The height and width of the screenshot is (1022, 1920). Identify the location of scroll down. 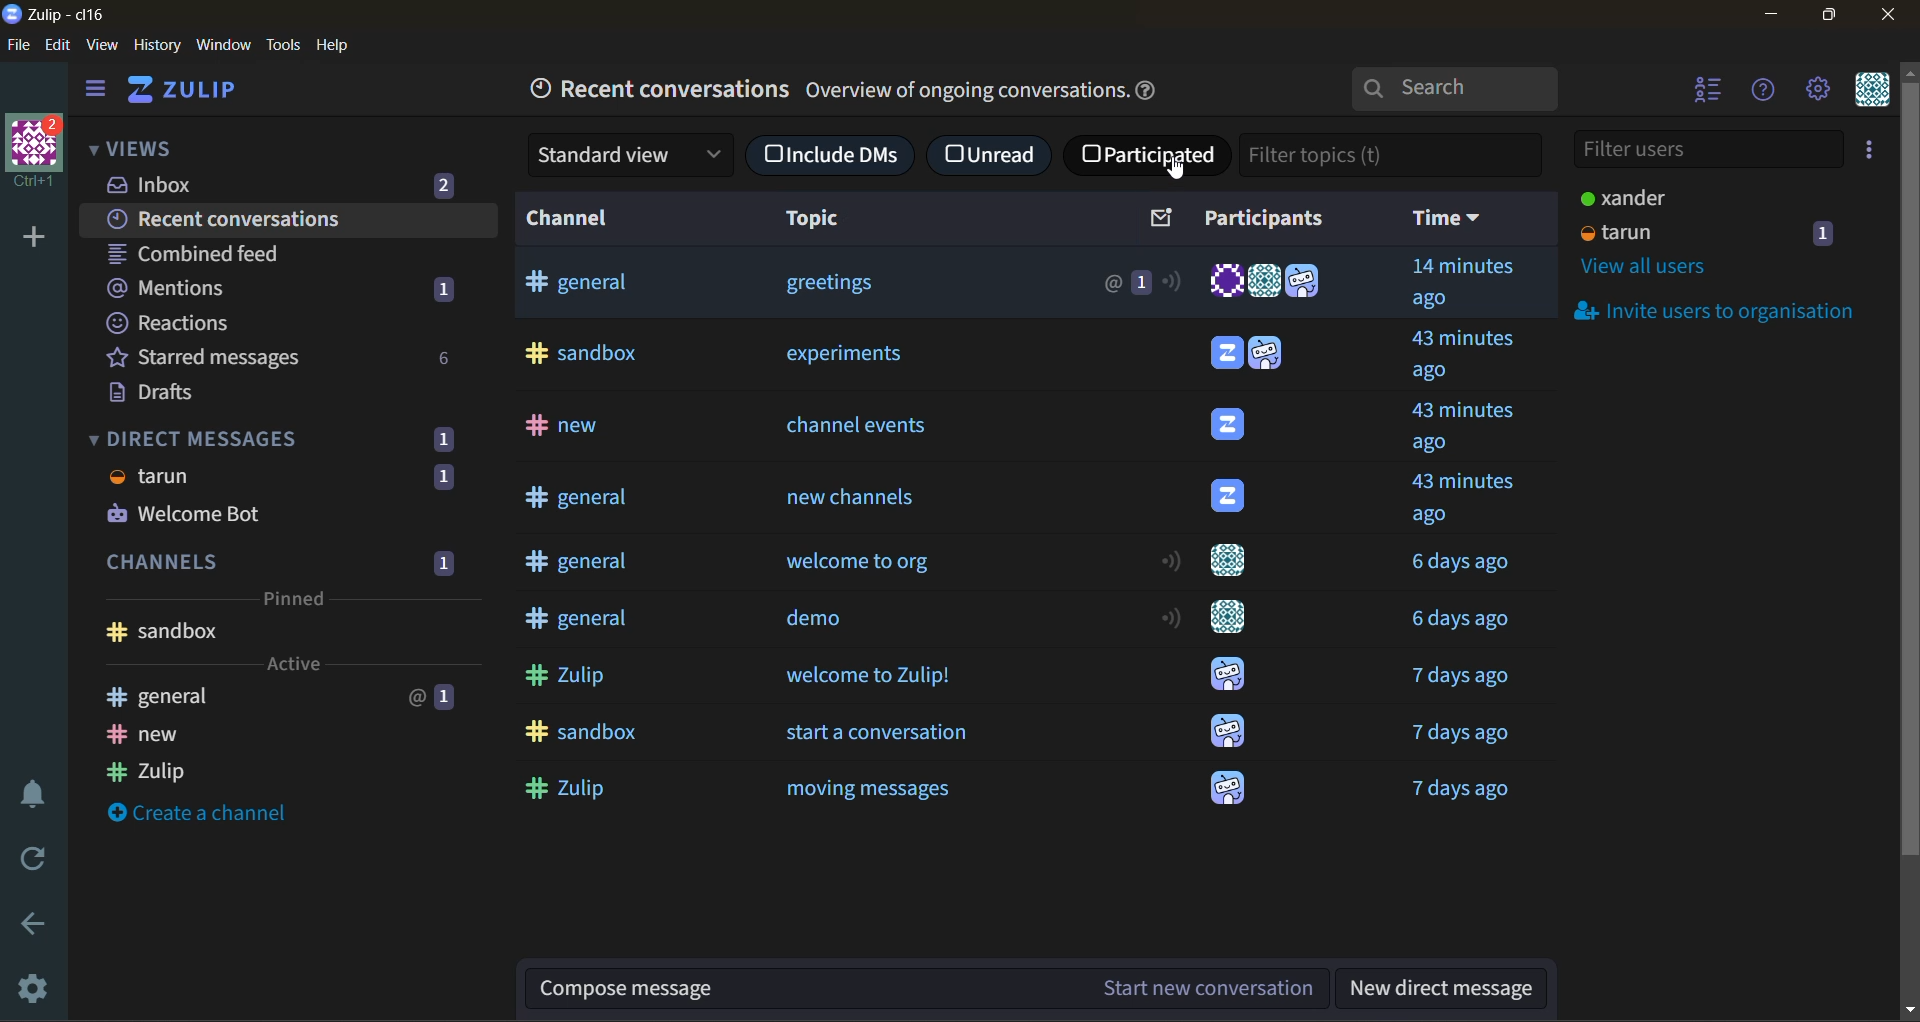
(1908, 1010).